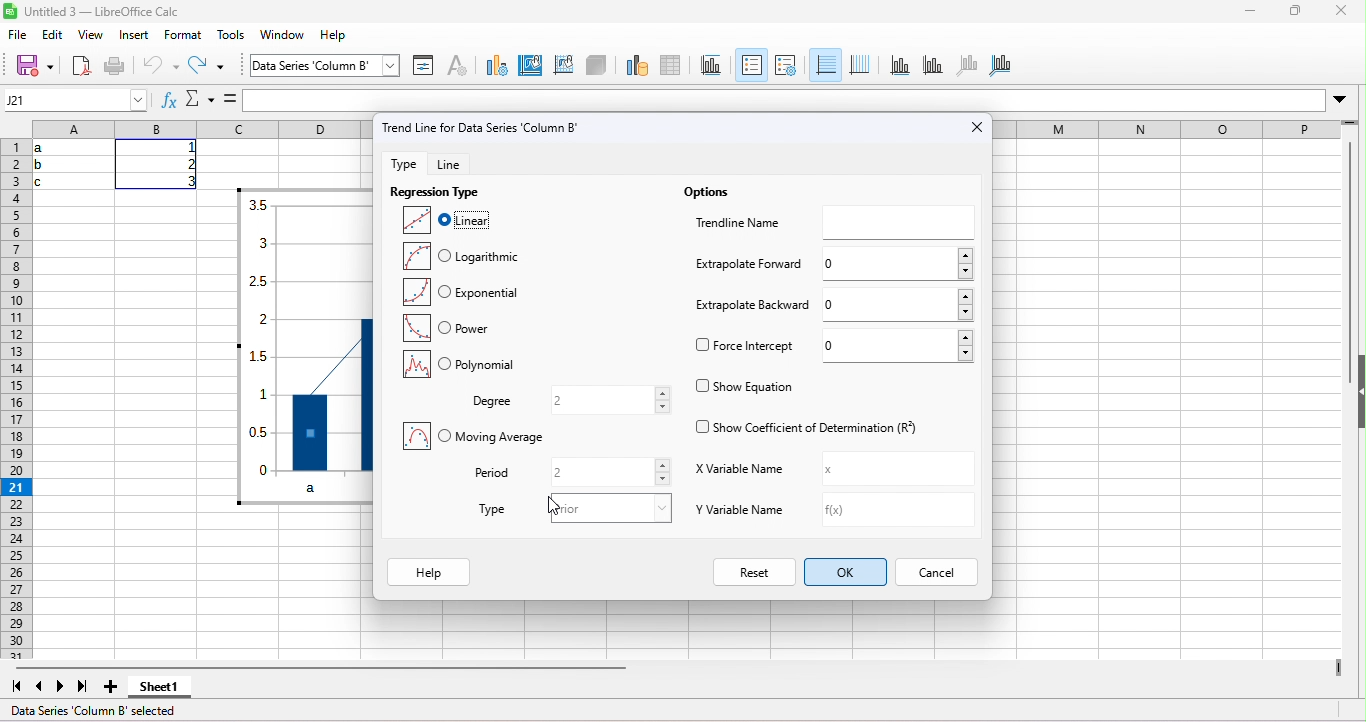  What do you see at coordinates (847, 573) in the screenshot?
I see `ok` at bounding box center [847, 573].